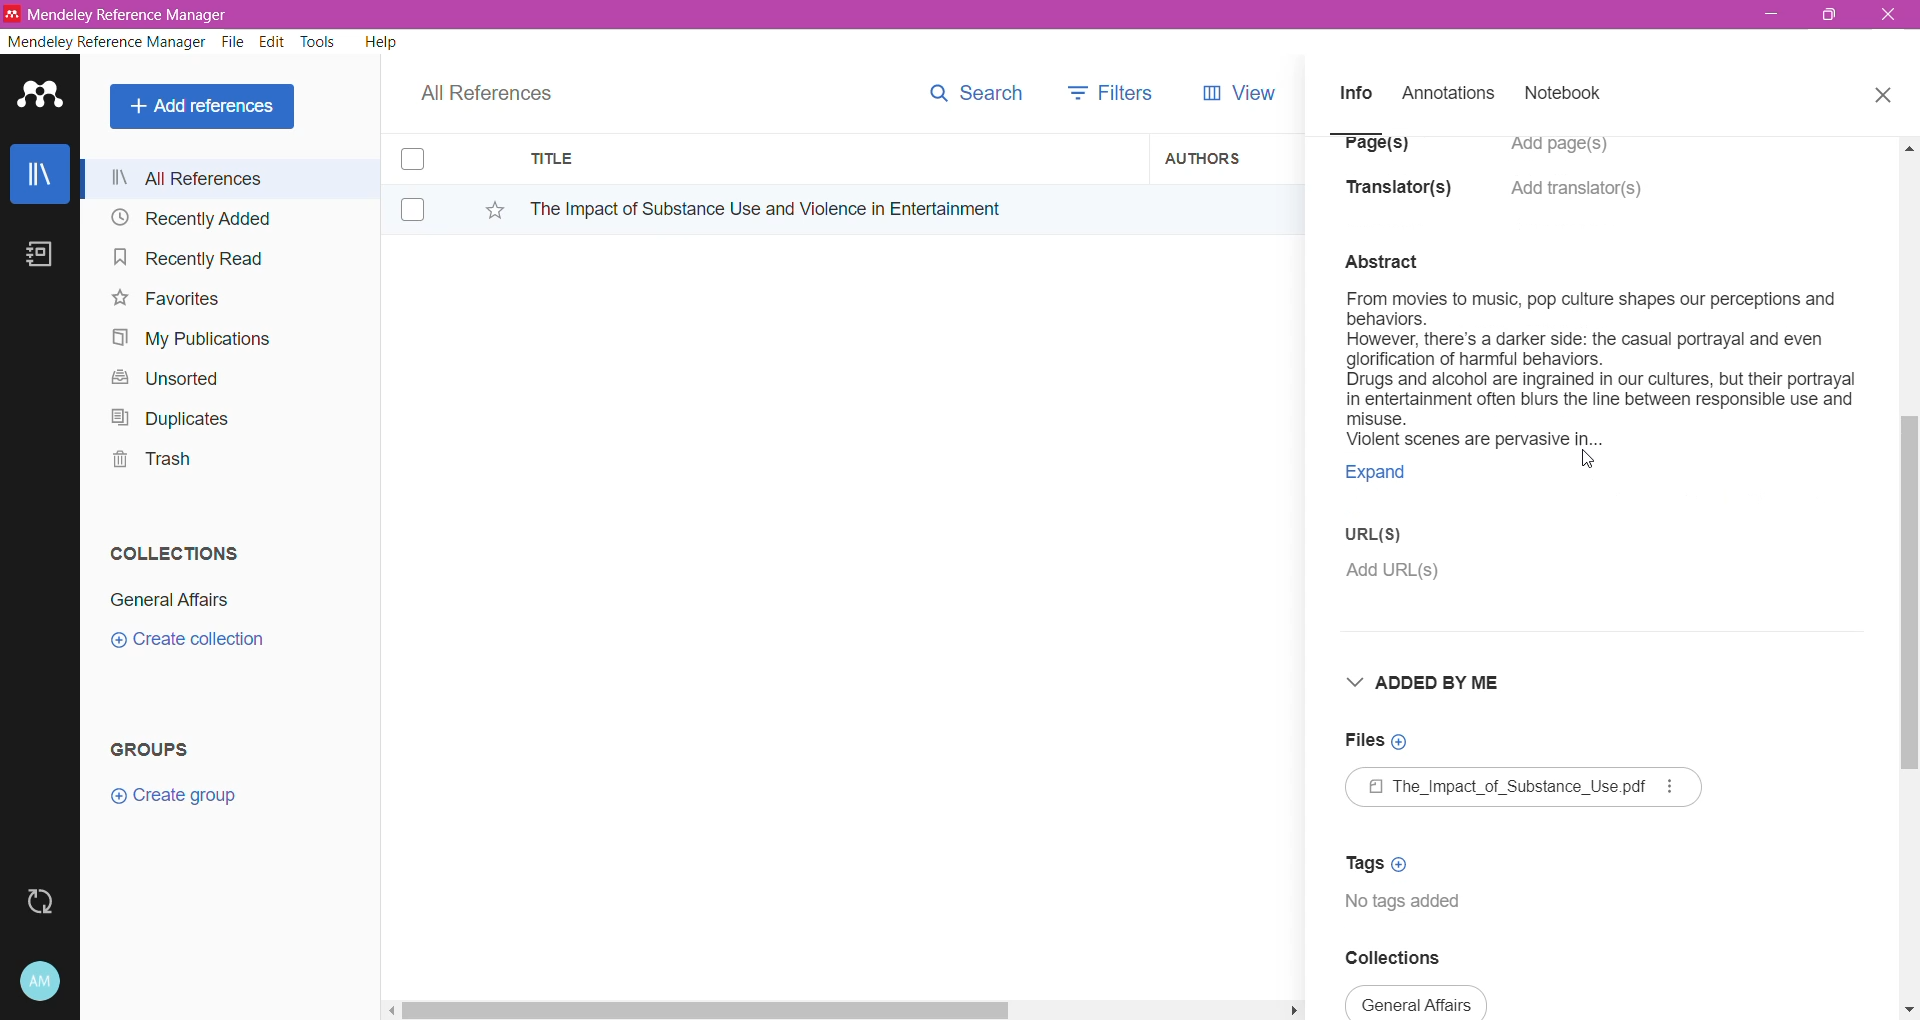 The height and width of the screenshot is (1020, 1920). What do you see at coordinates (423, 183) in the screenshot?
I see `Click to select item(s)` at bounding box center [423, 183].